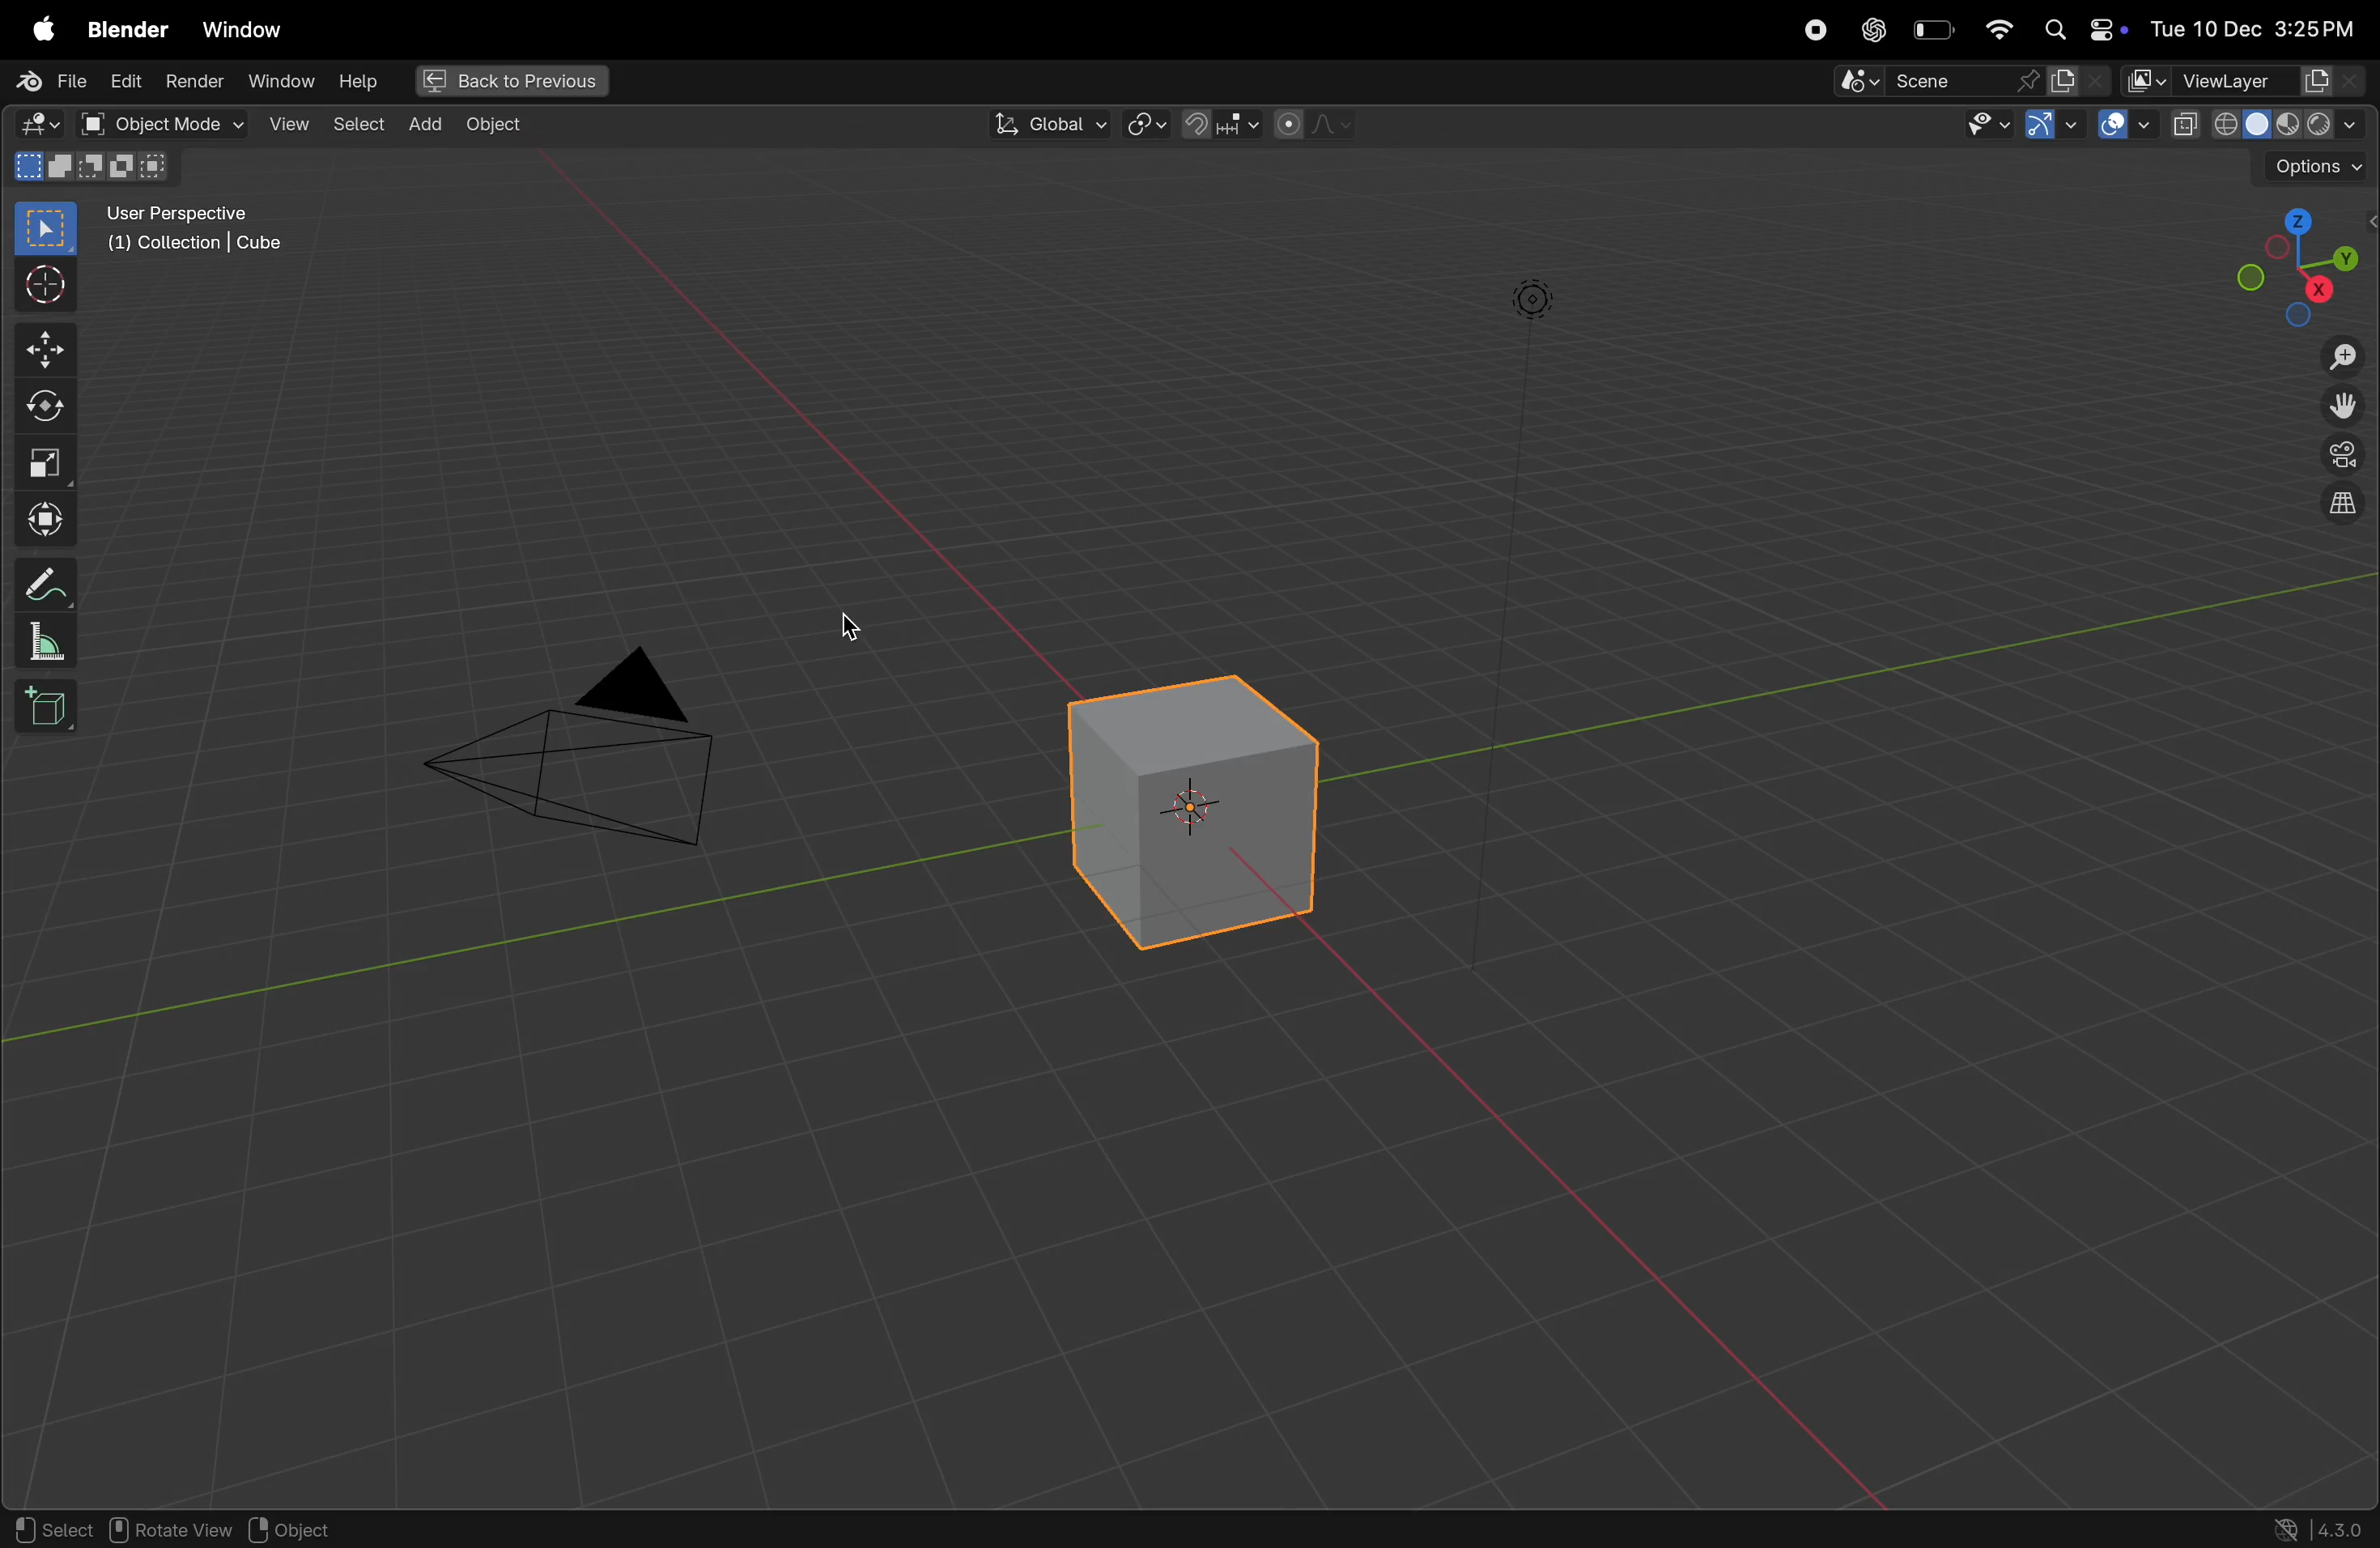 This screenshot has height=1548, width=2380. What do you see at coordinates (2346, 1528) in the screenshot?
I see `4.3.0` at bounding box center [2346, 1528].